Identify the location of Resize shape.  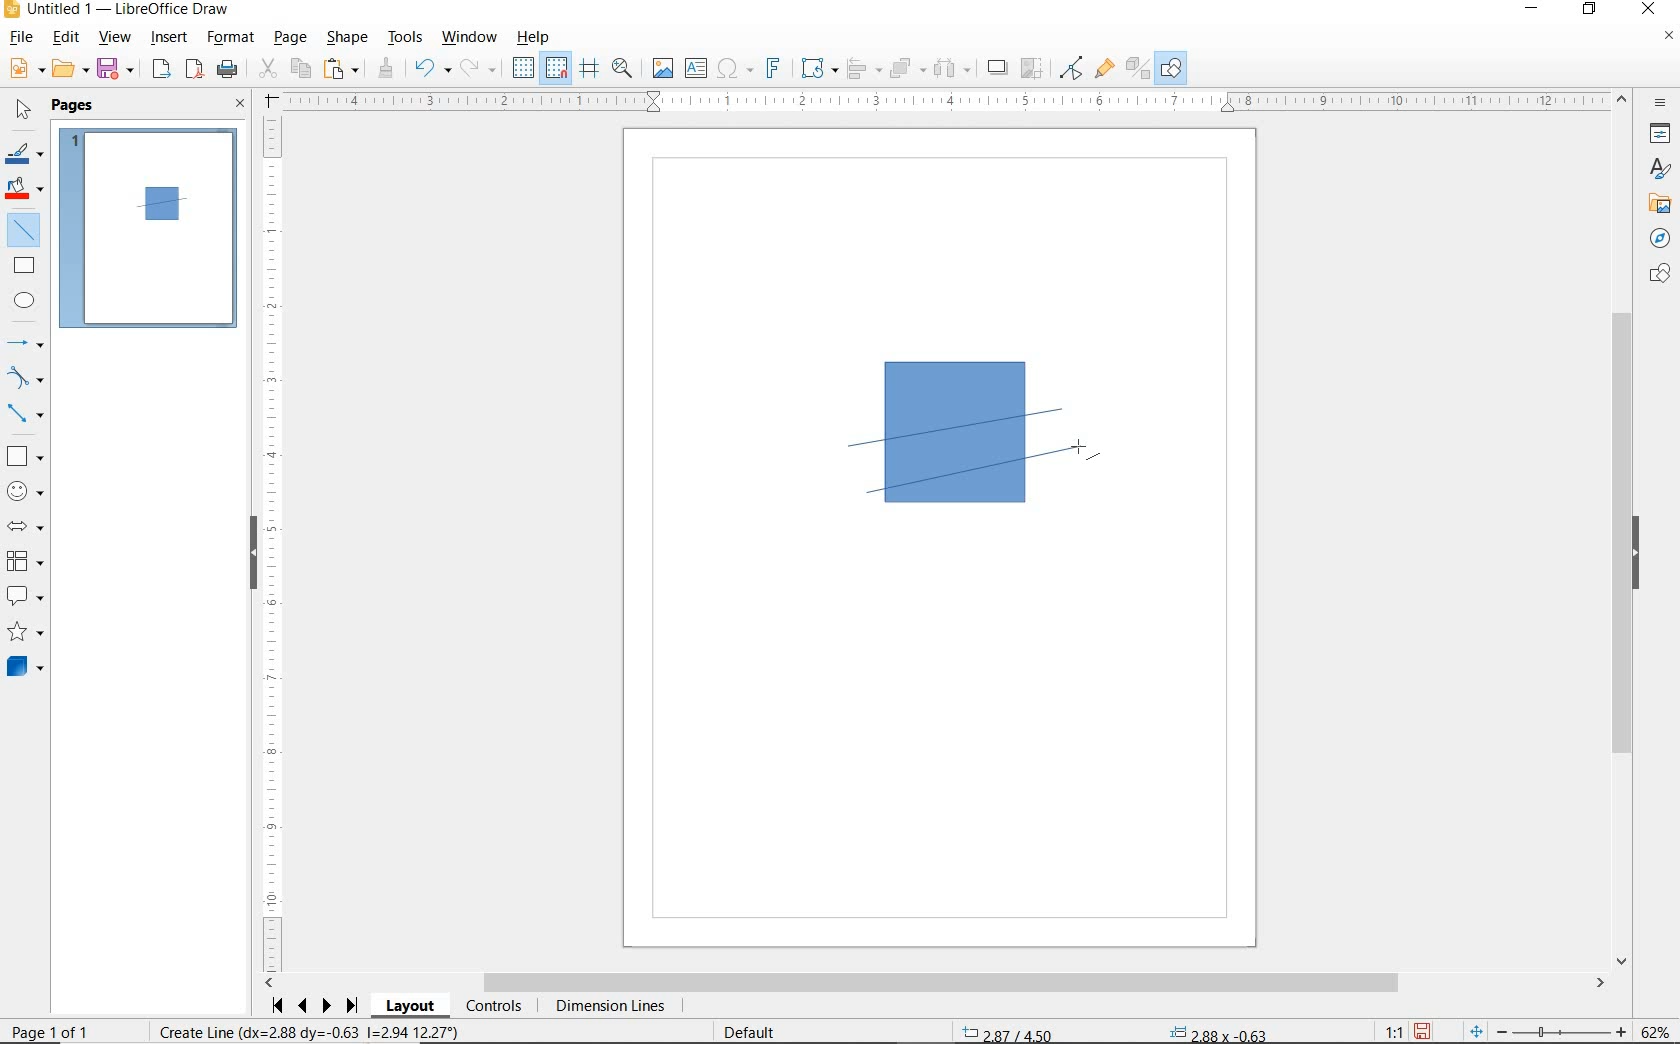
(308, 1031).